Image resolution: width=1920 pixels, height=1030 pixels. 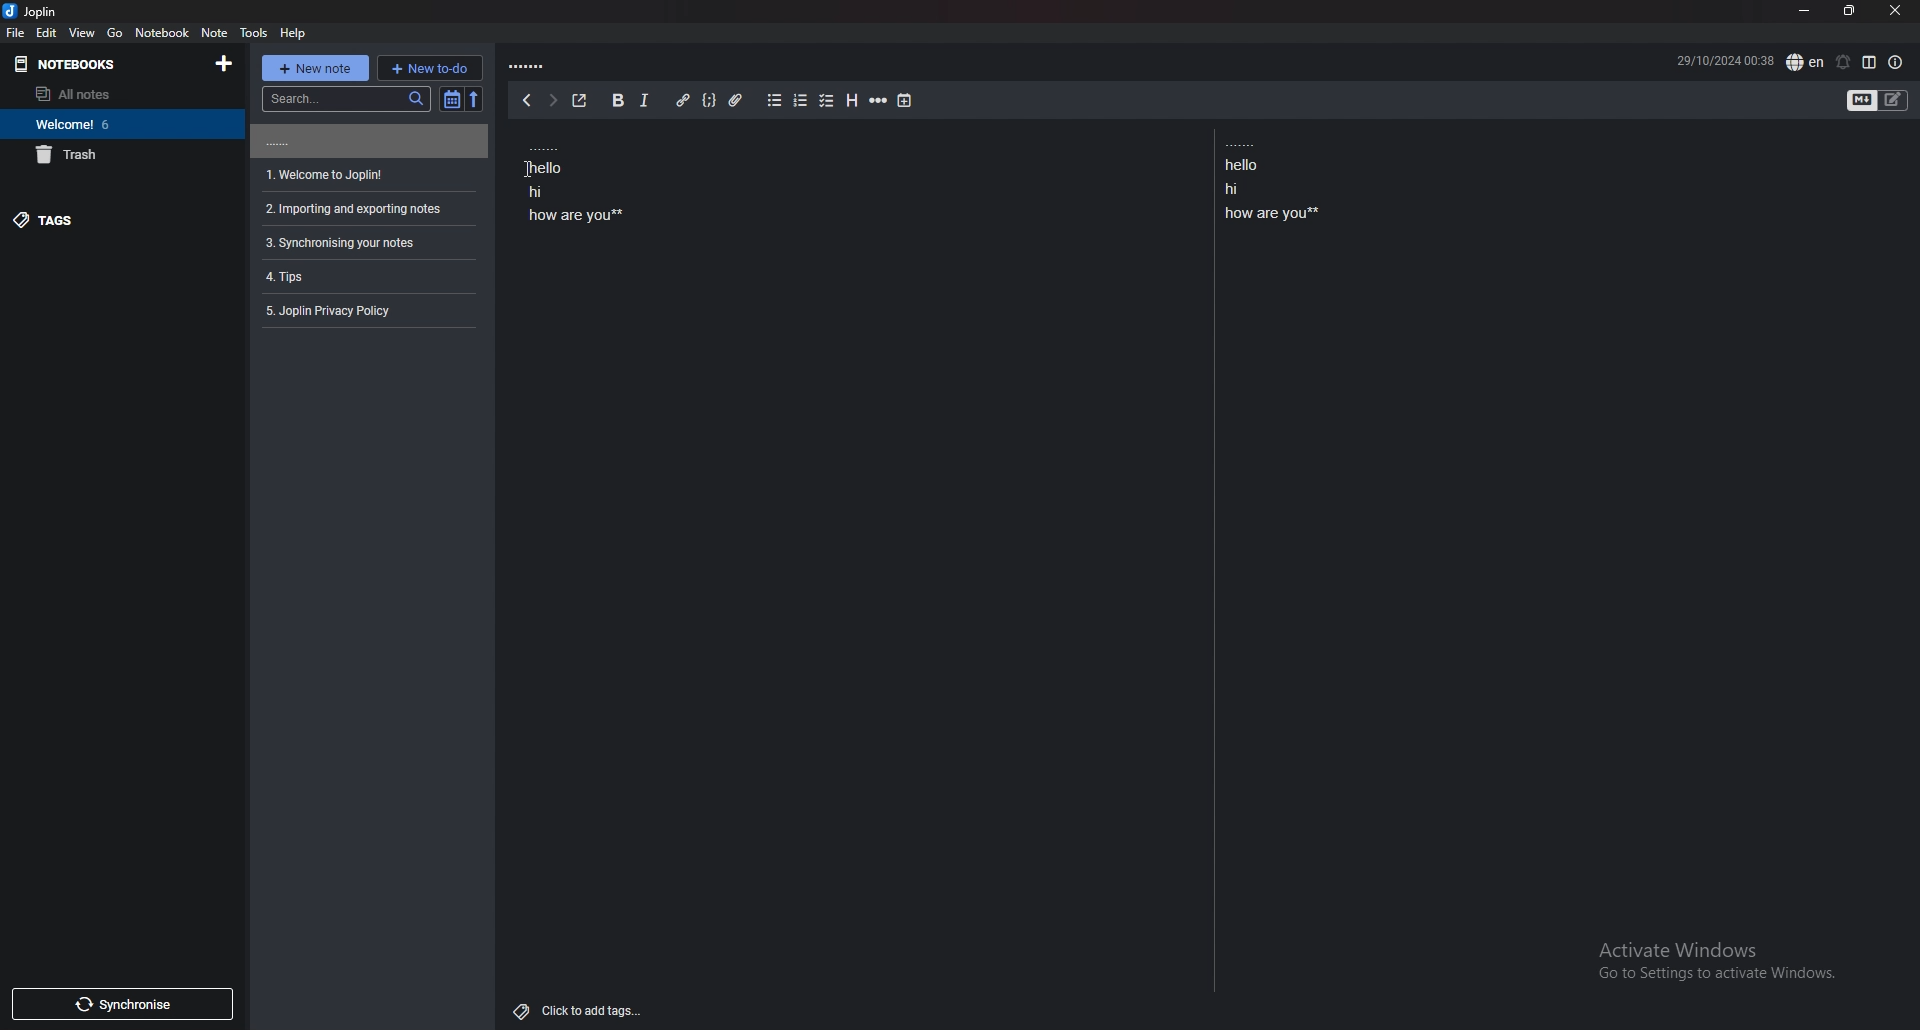 I want to click on toggle sort order field, so click(x=451, y=100).